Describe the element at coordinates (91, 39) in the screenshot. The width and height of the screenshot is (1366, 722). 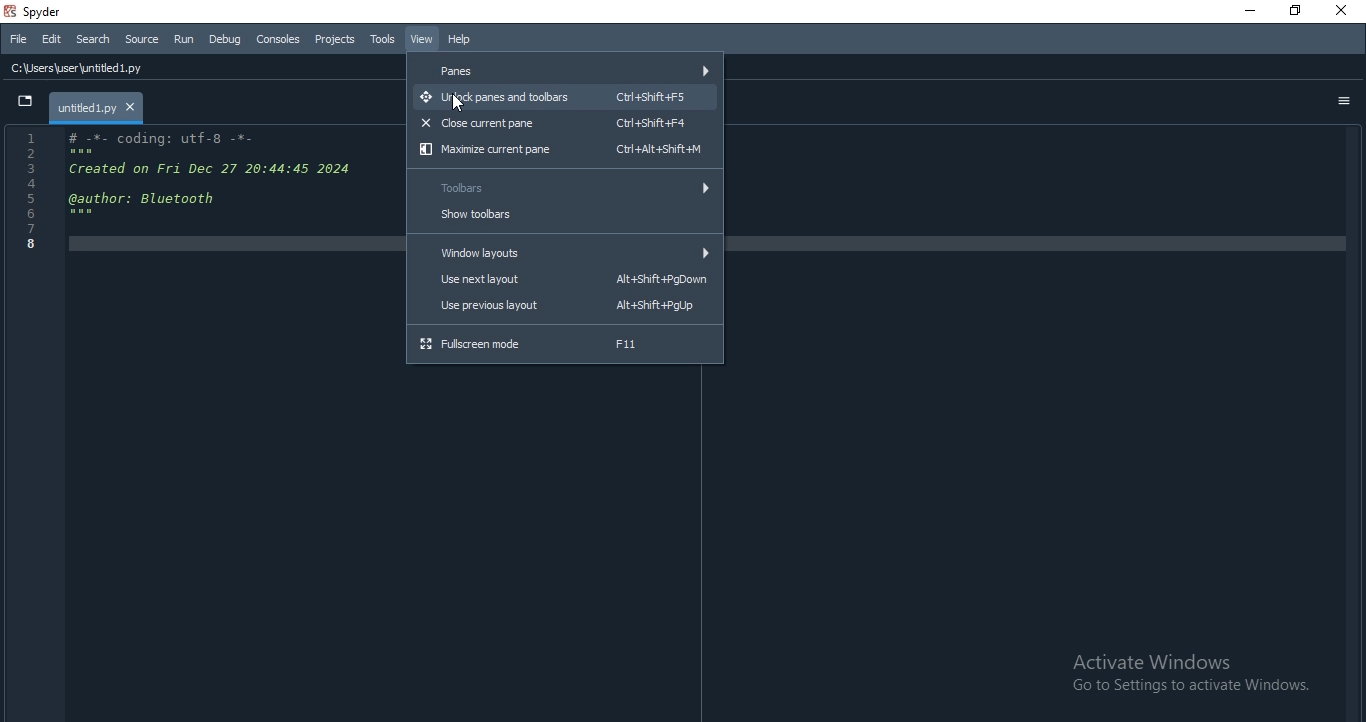
I see `Search` at that location.